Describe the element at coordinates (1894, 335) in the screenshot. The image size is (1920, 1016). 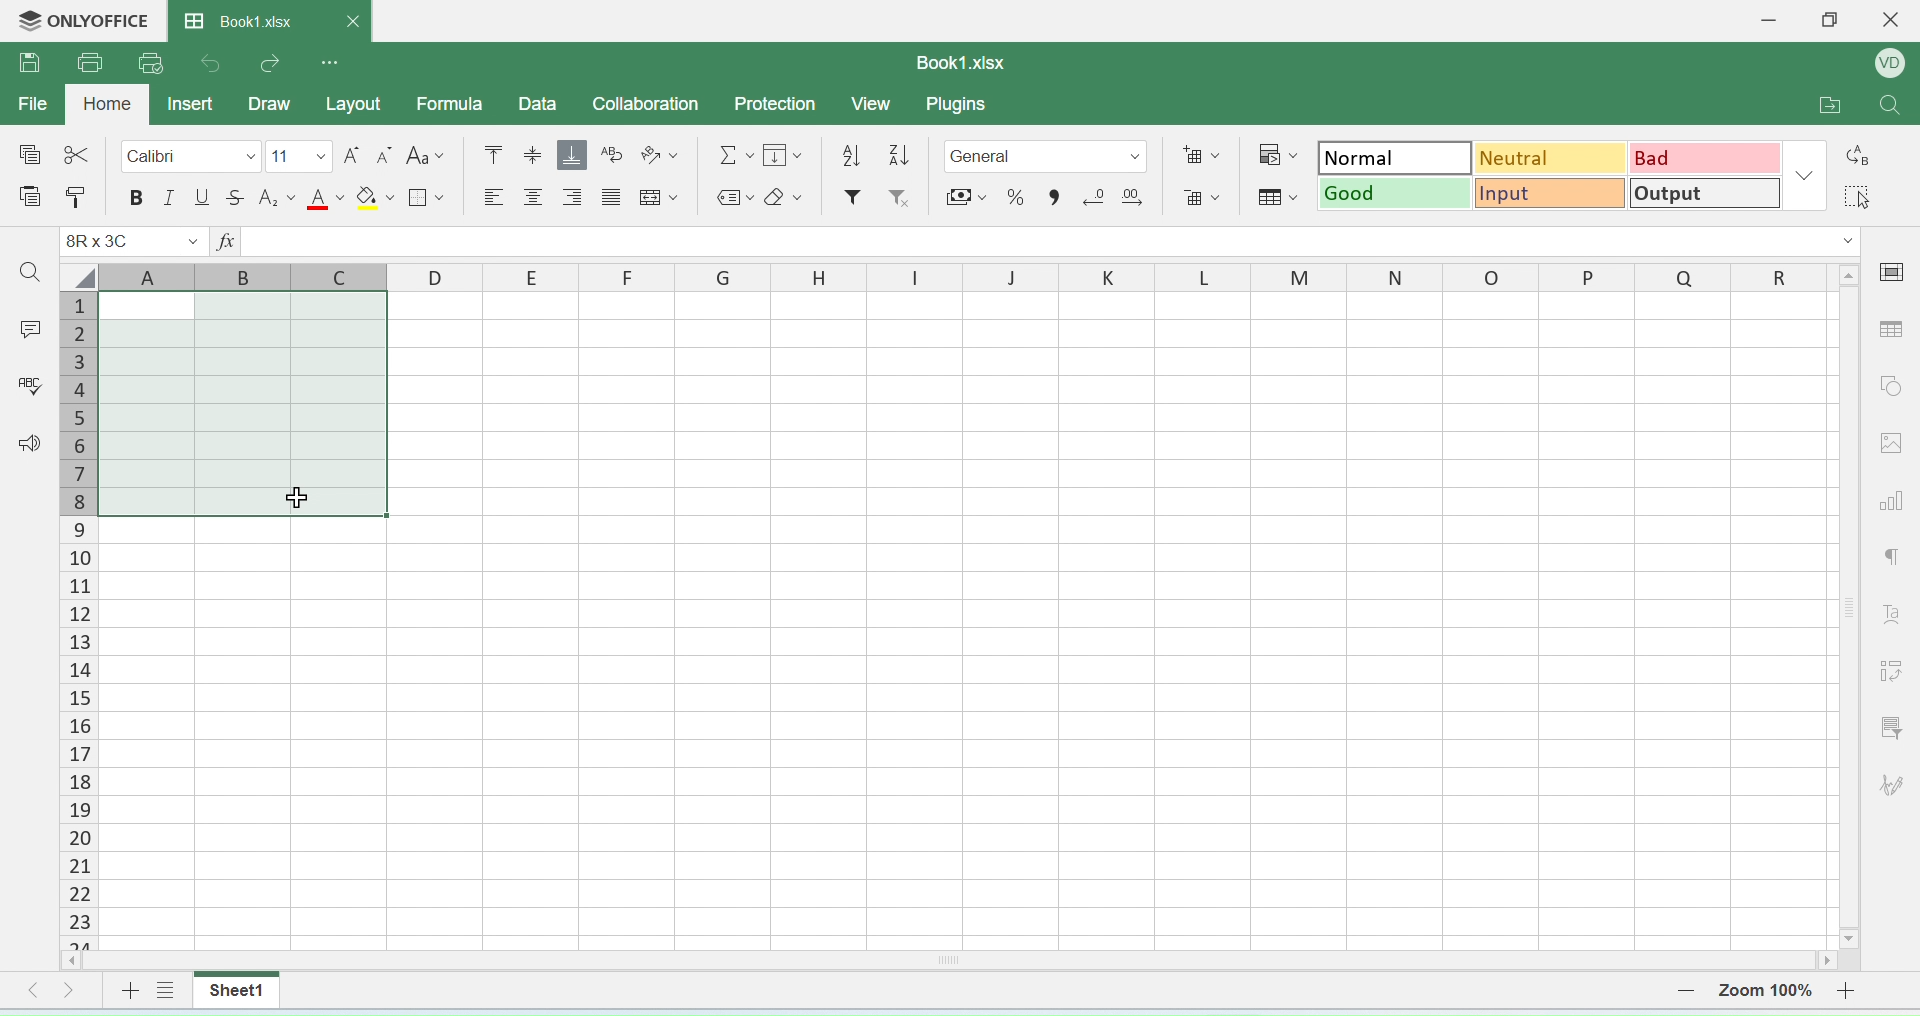
I see `table` at that location.